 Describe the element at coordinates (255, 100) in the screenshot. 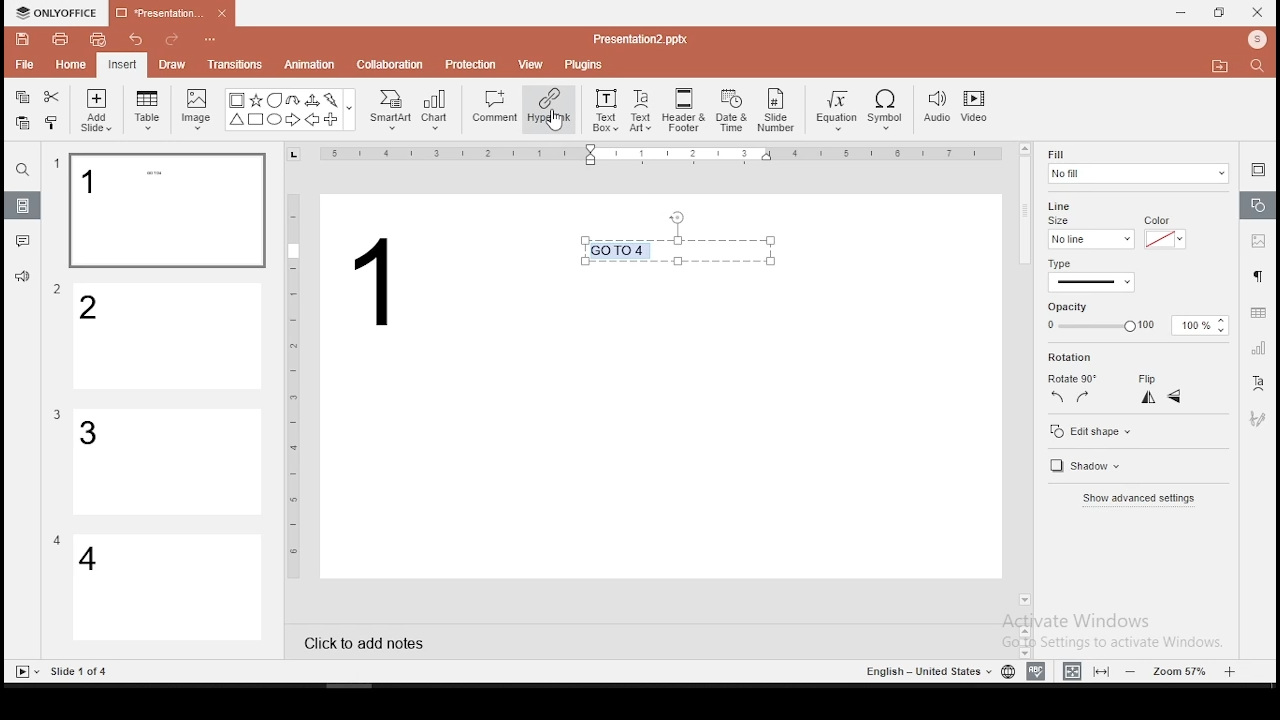

I see `Star` at that location.